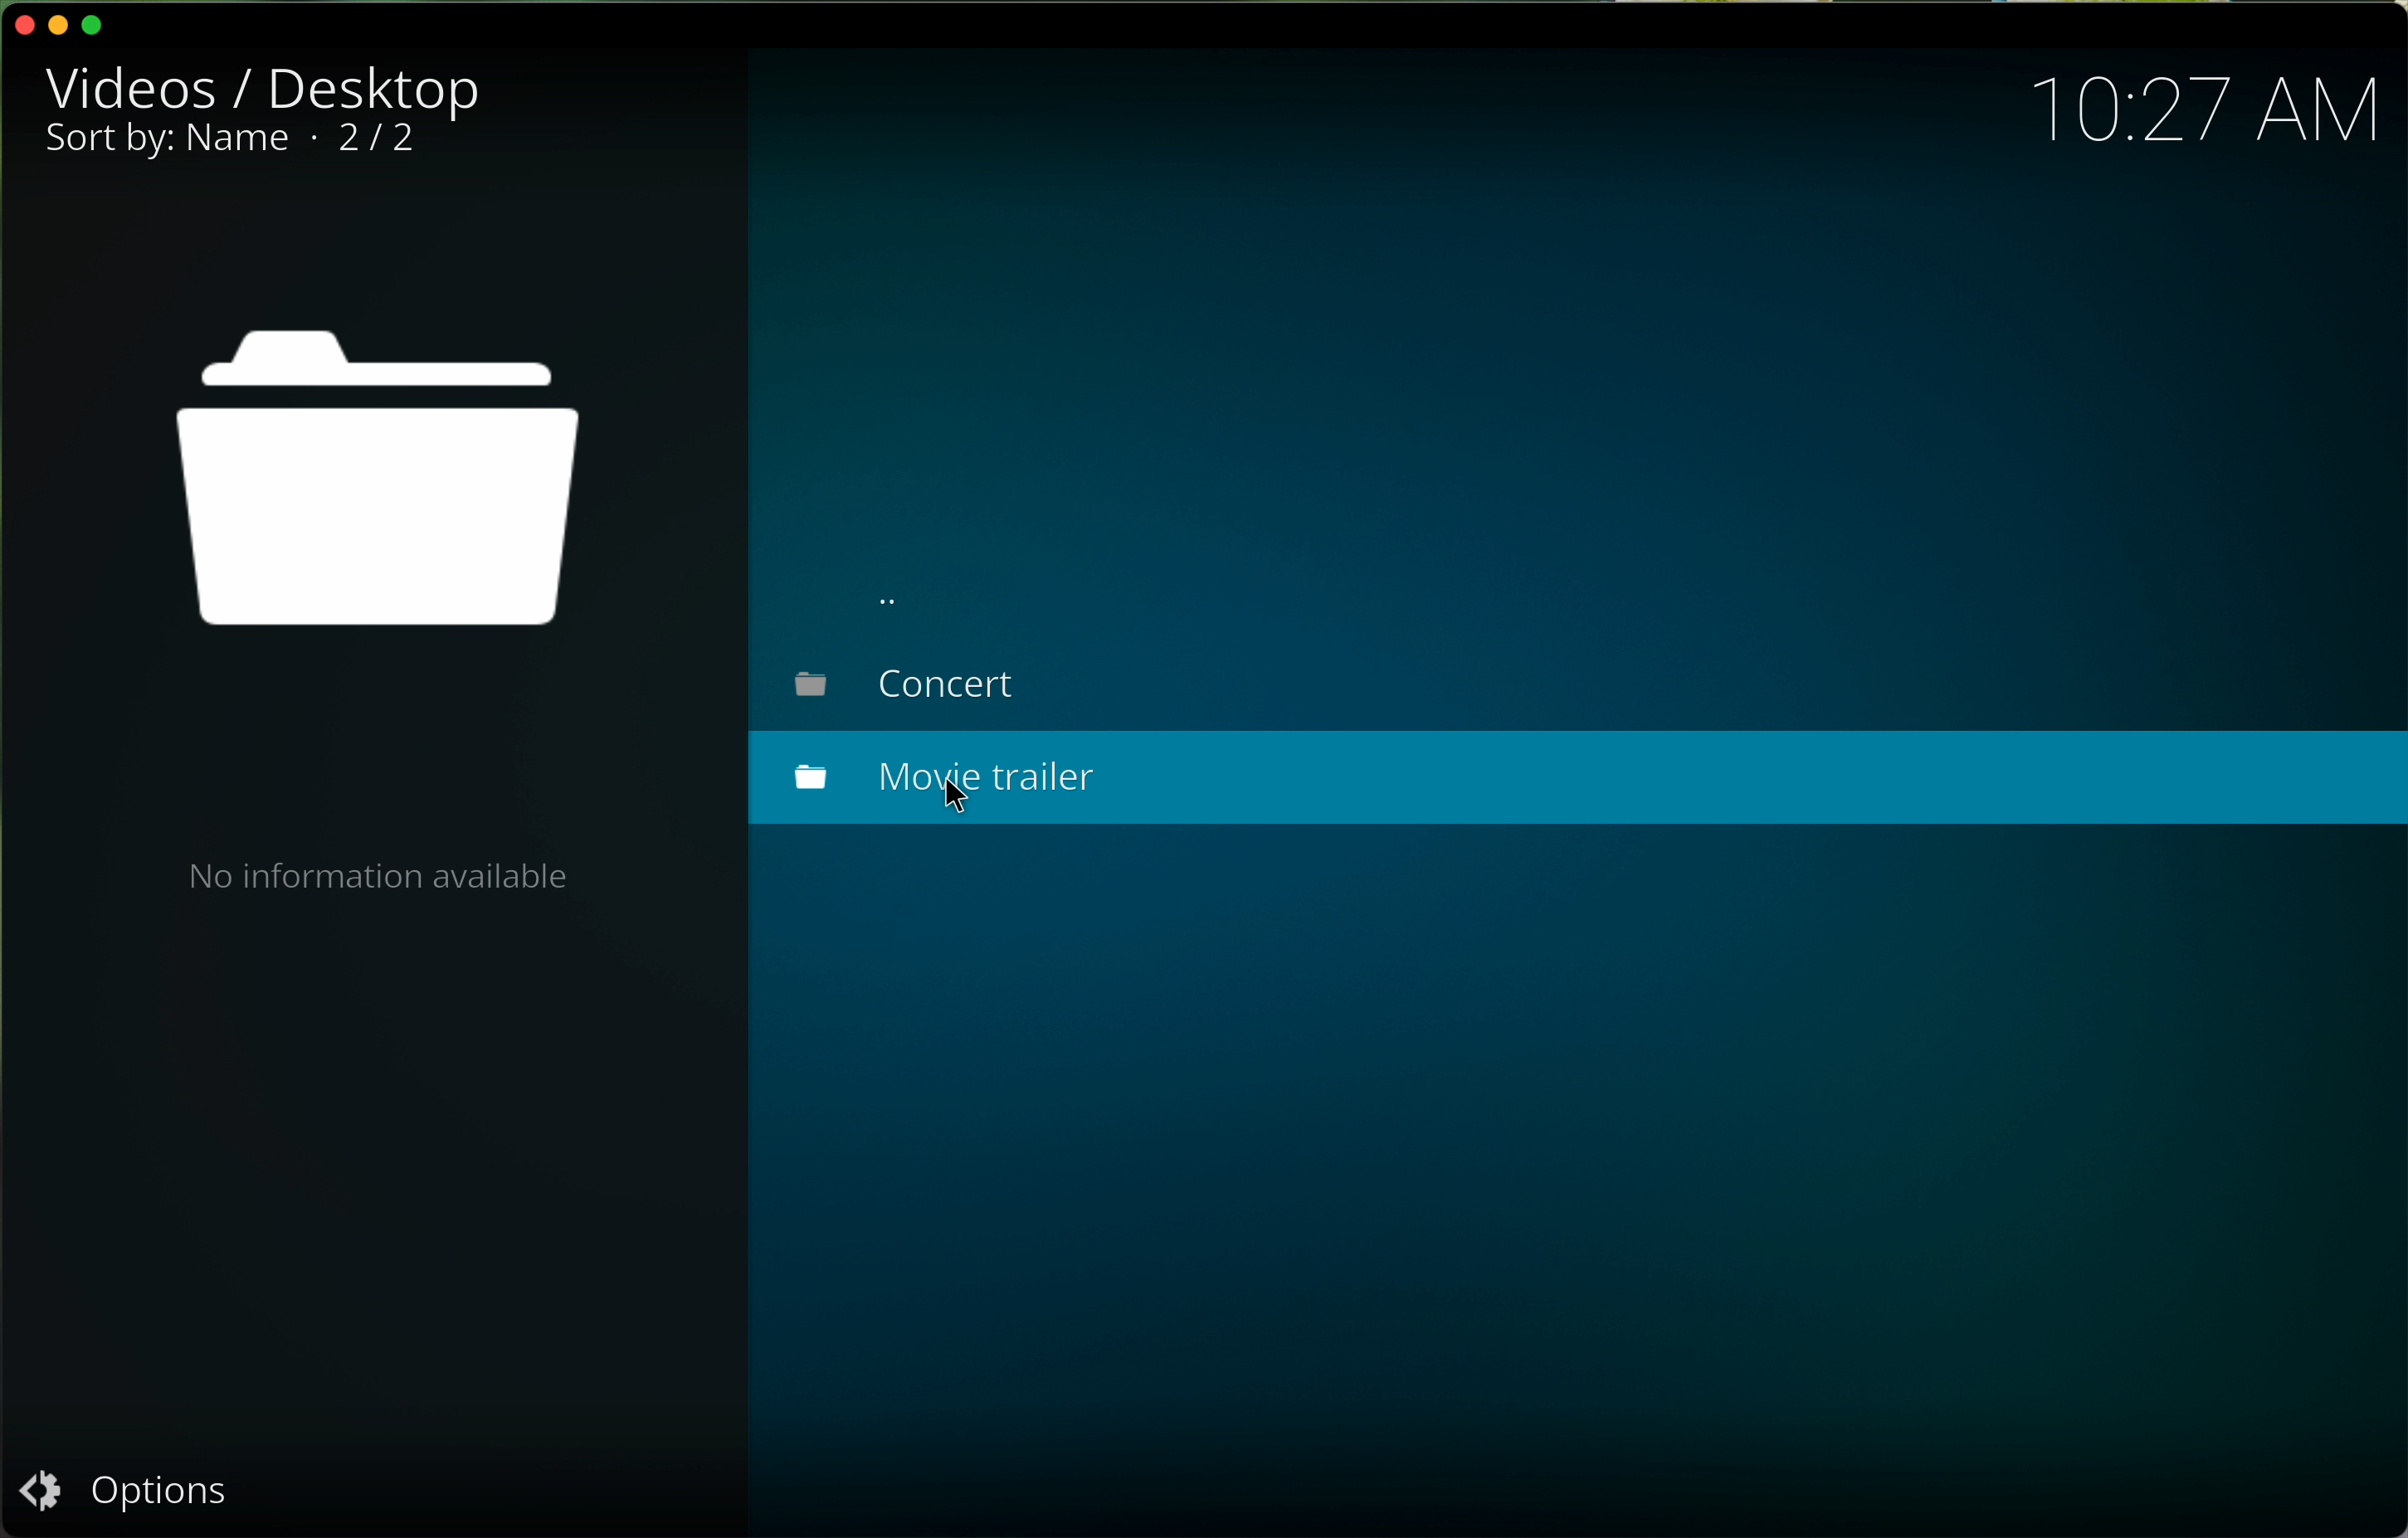  What do you see at coordinates (1579, 778) in the screenshot?
I see `click on movie trailer file` at bounding box center [1579, 778].